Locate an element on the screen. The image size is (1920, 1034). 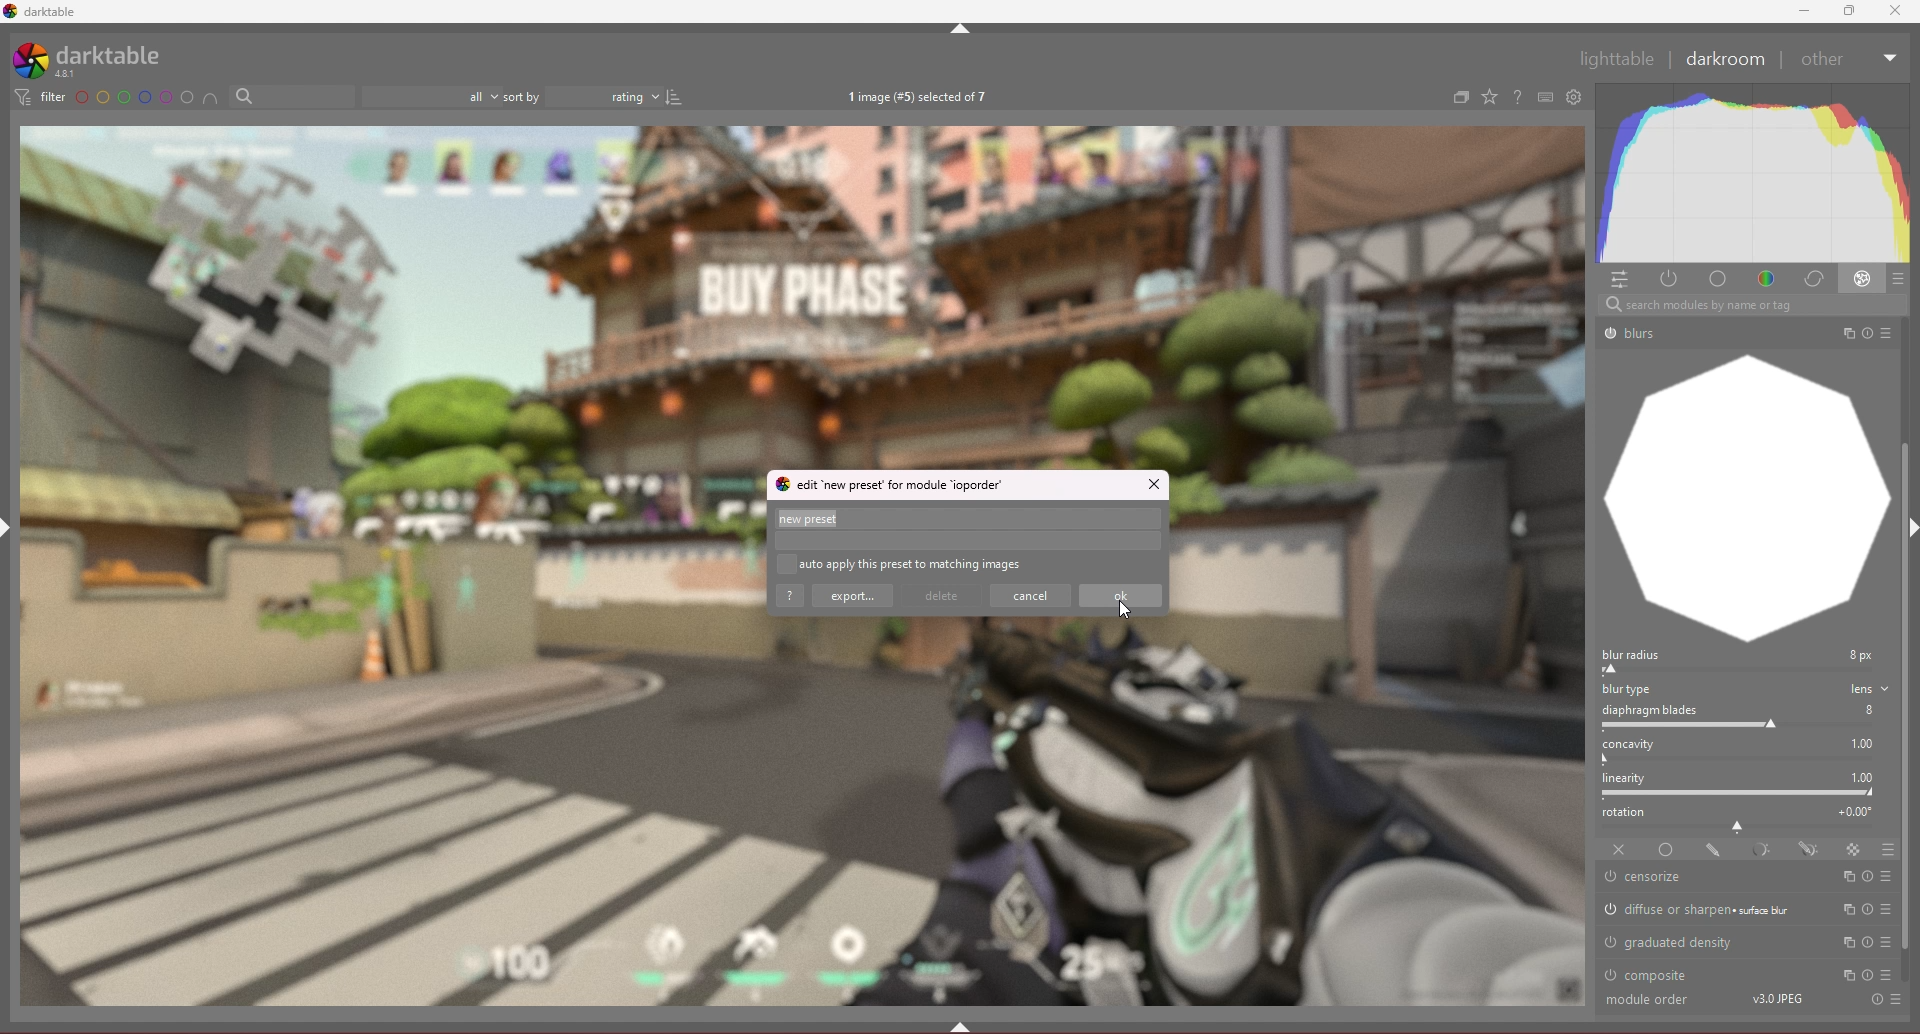
delete is located at coordinates (946, 596).